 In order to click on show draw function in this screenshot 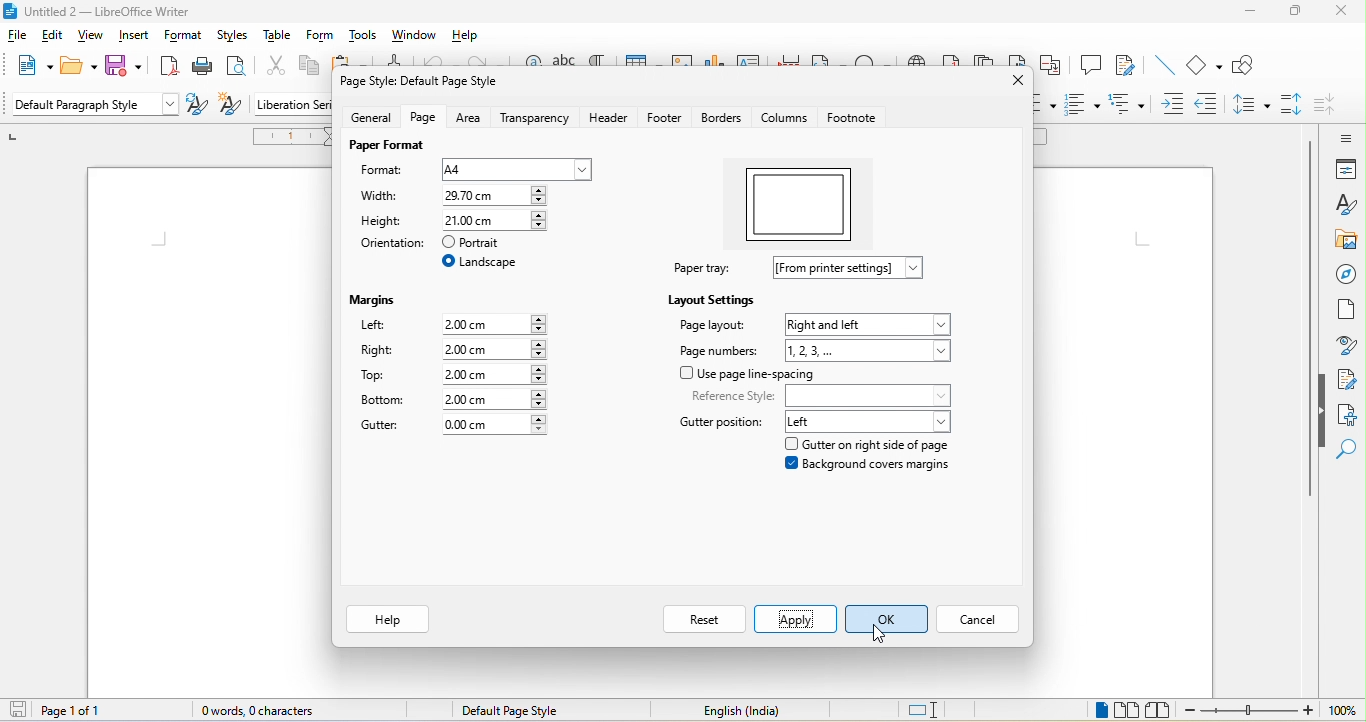, I will do `click(1250, 68)`.